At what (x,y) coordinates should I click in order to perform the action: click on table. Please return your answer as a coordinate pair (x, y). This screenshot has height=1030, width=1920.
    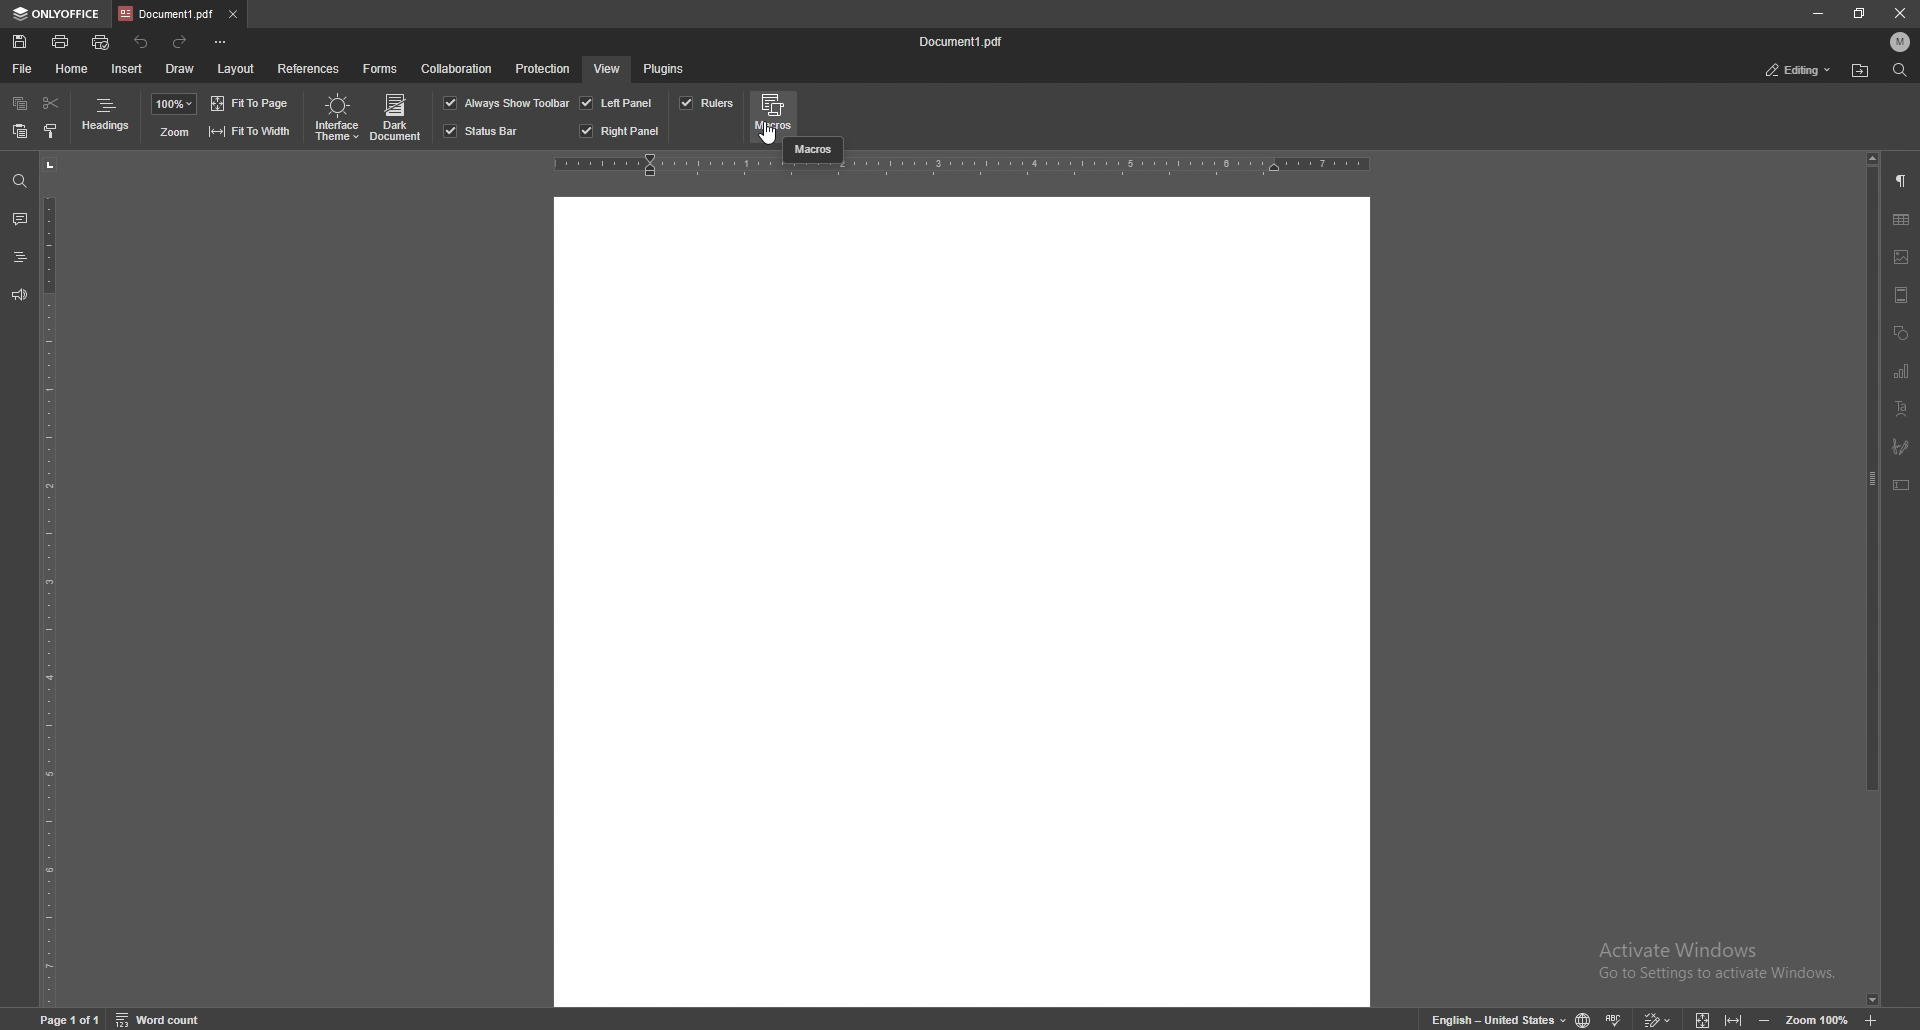
    Looking at the image, I should click on (1901, 220).